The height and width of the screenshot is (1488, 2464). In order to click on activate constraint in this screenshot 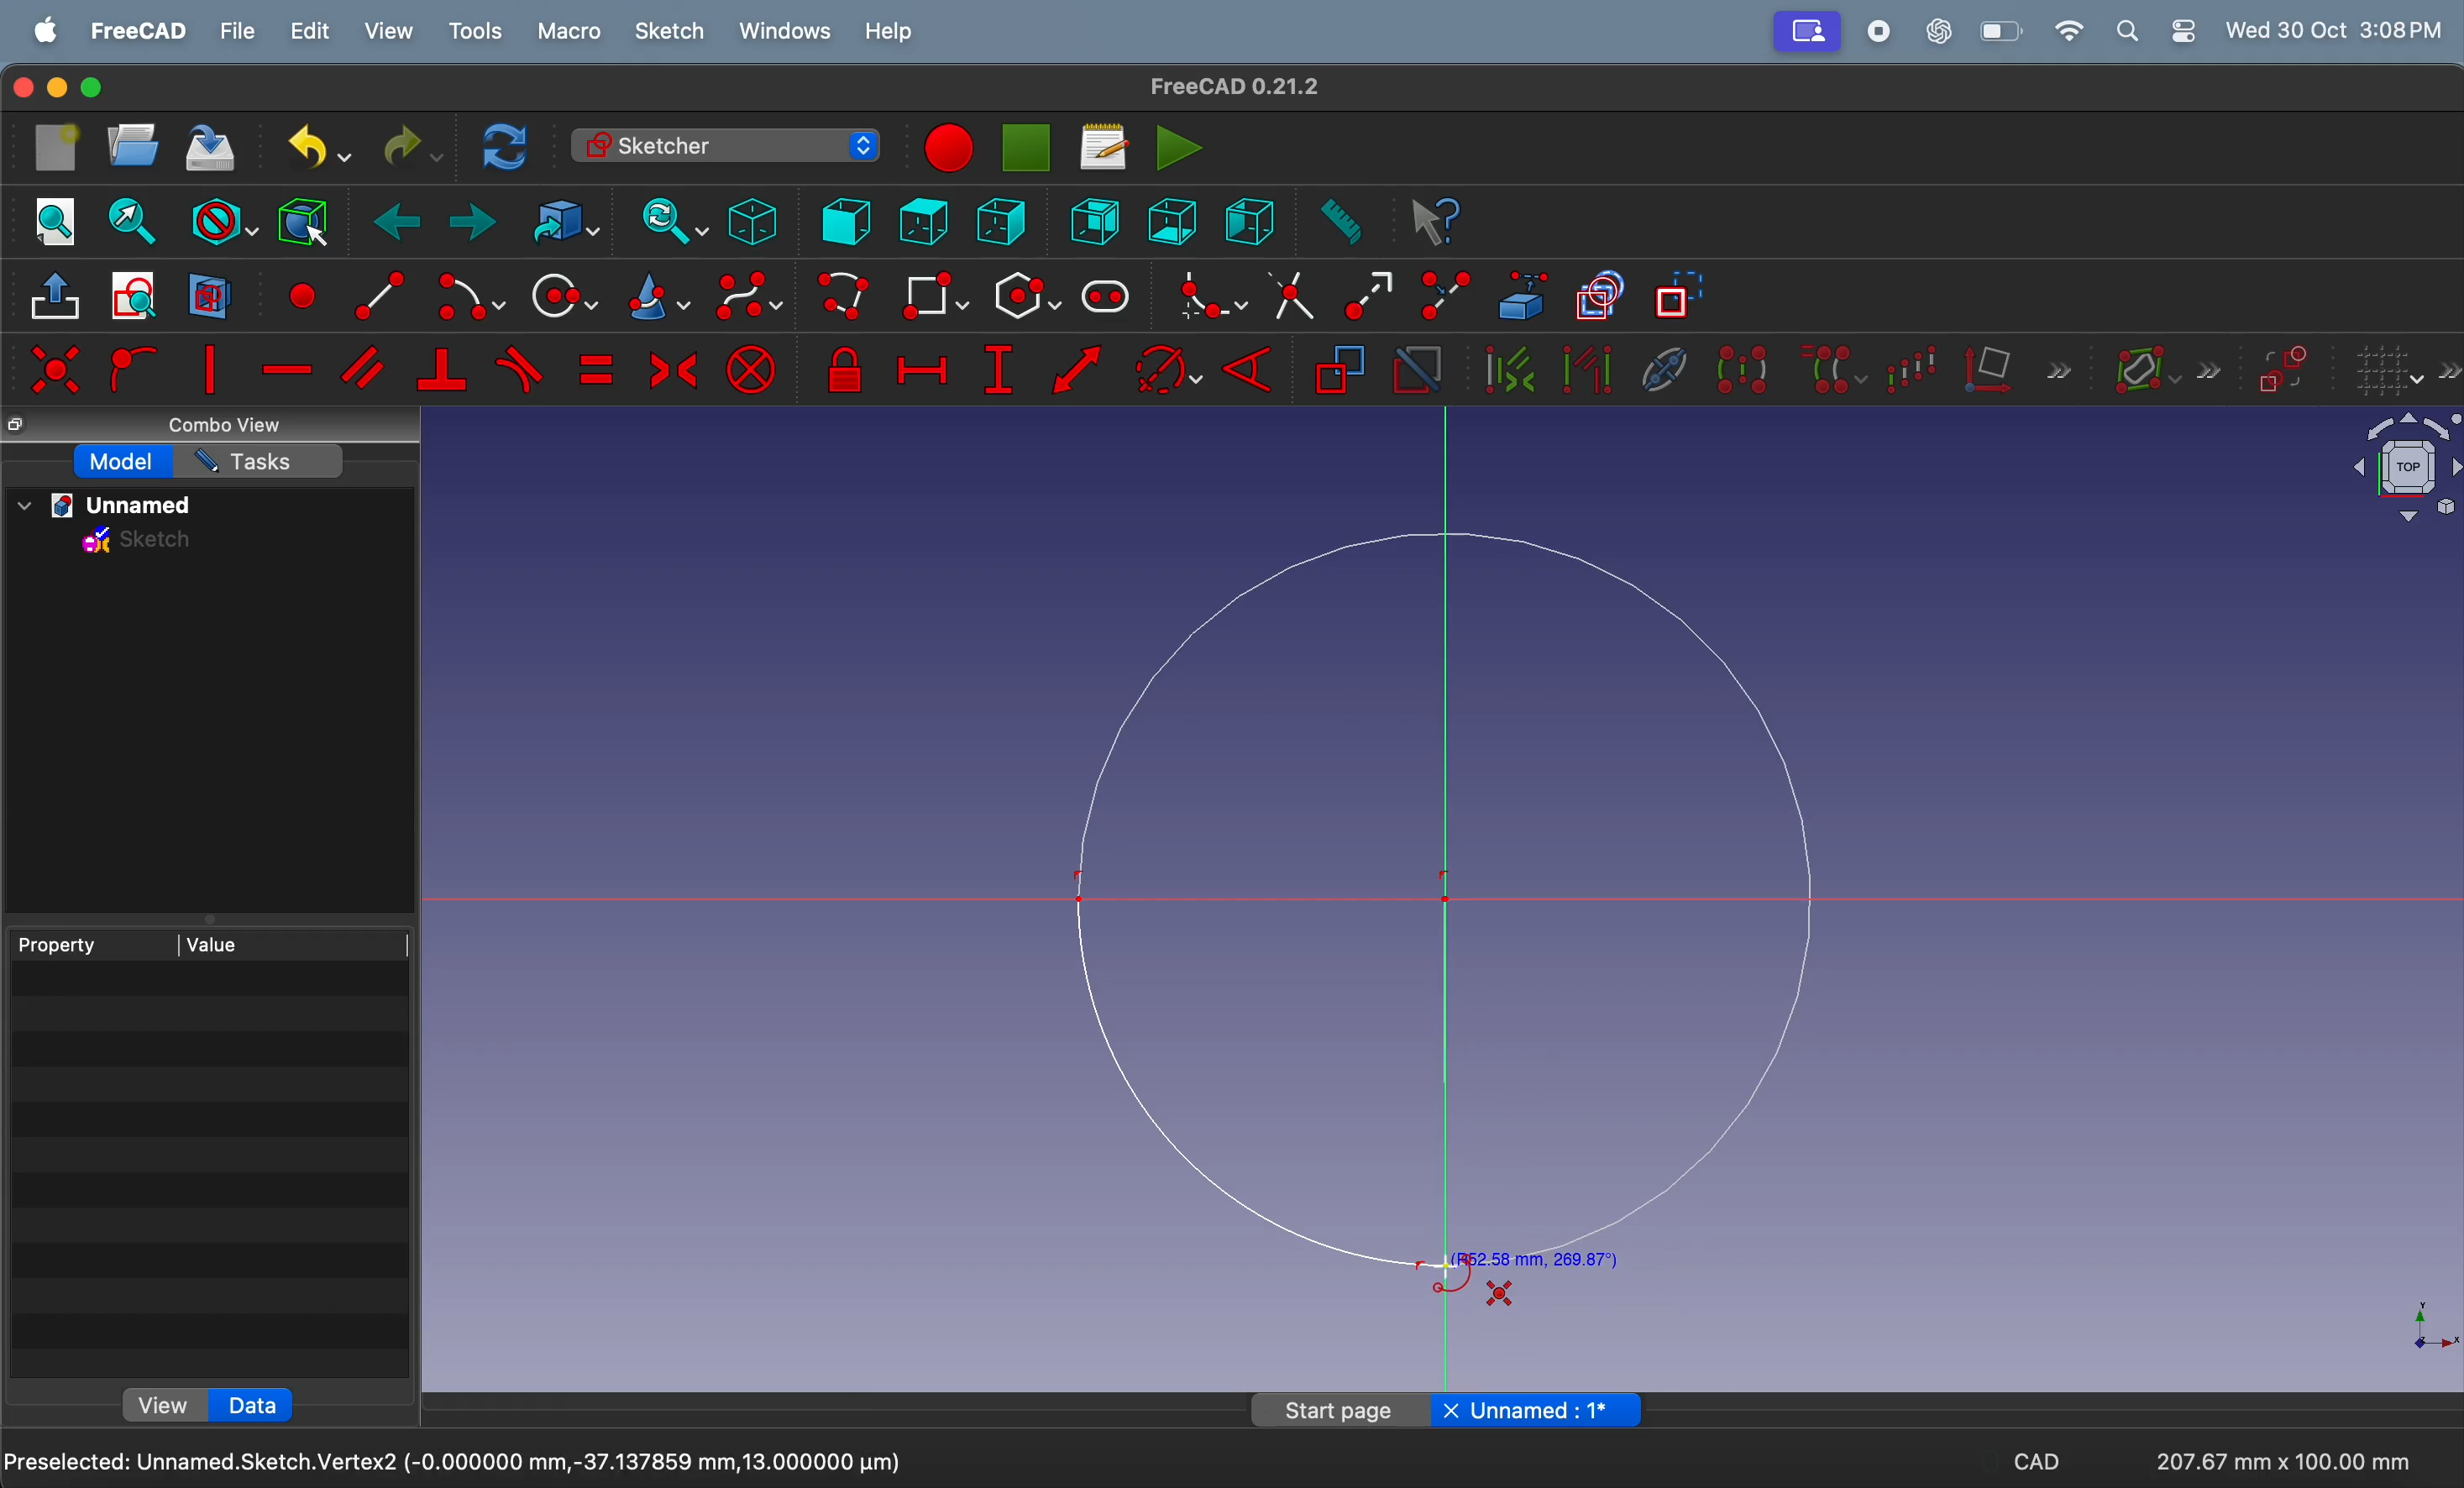, I will do `click(1416, 371)`.